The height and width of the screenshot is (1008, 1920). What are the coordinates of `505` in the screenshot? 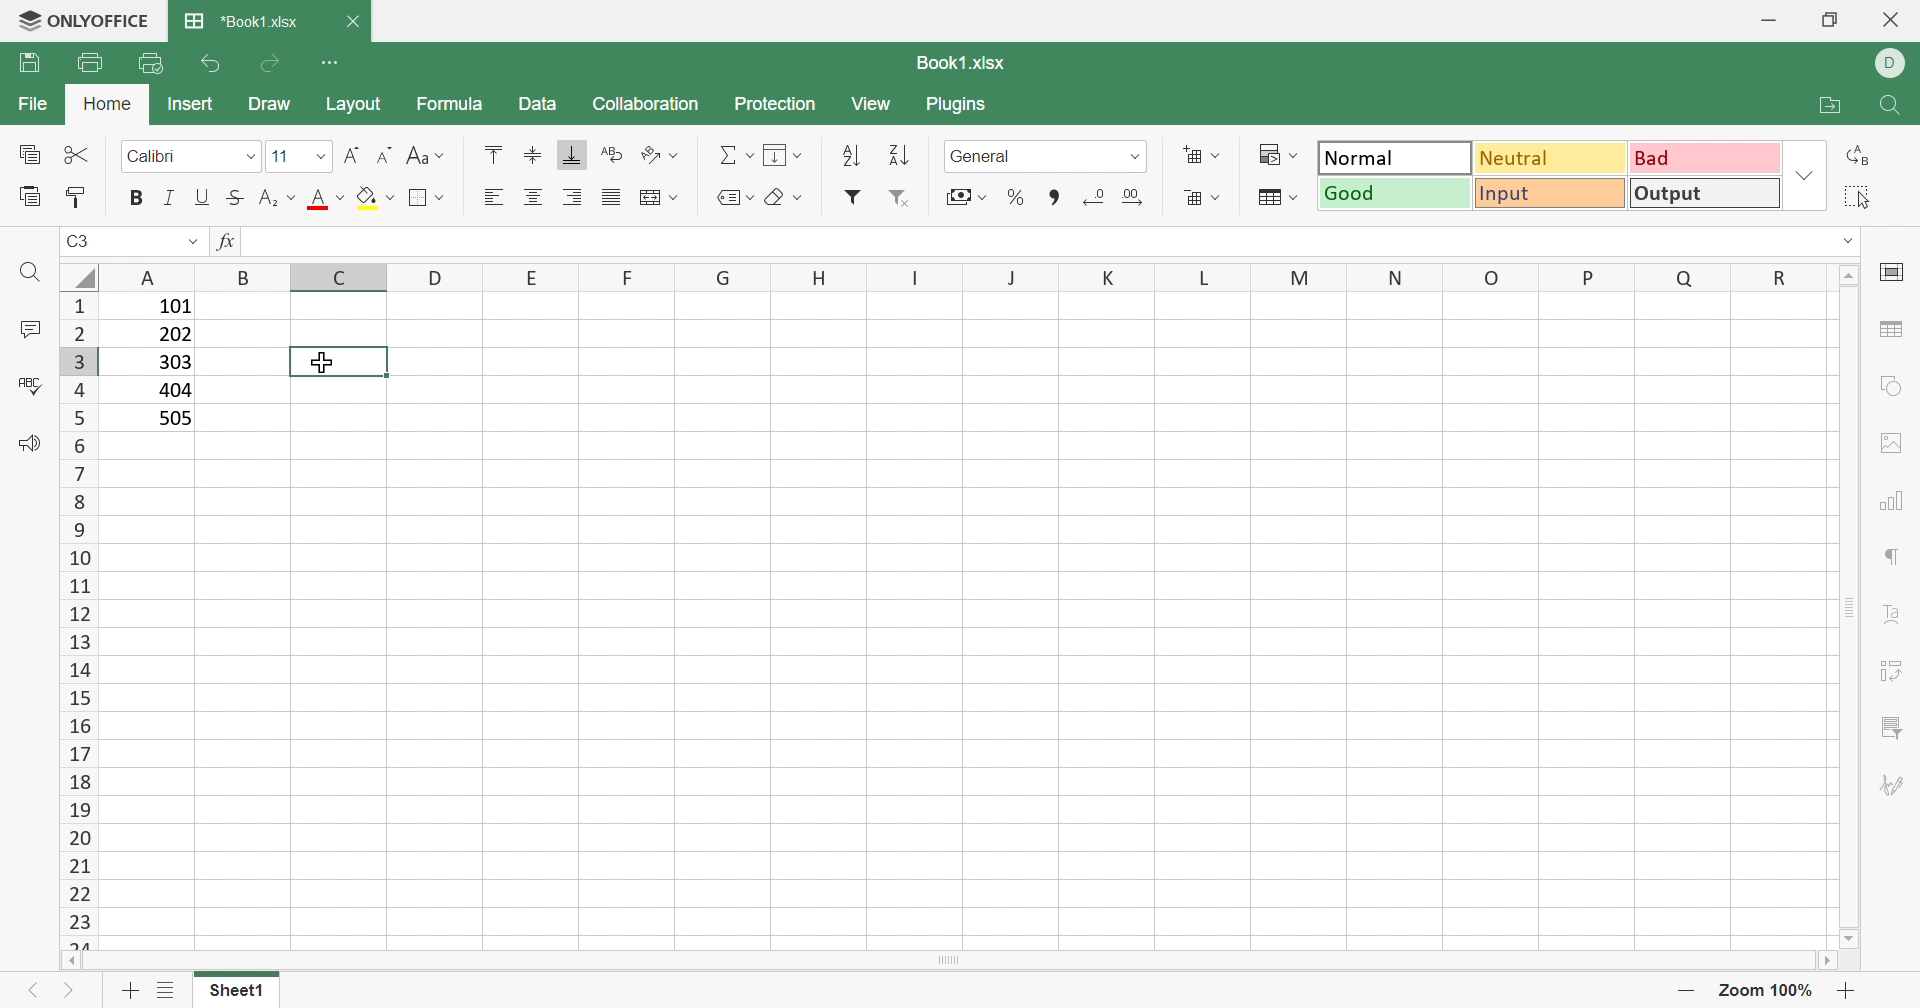 It's located at (176, 418).